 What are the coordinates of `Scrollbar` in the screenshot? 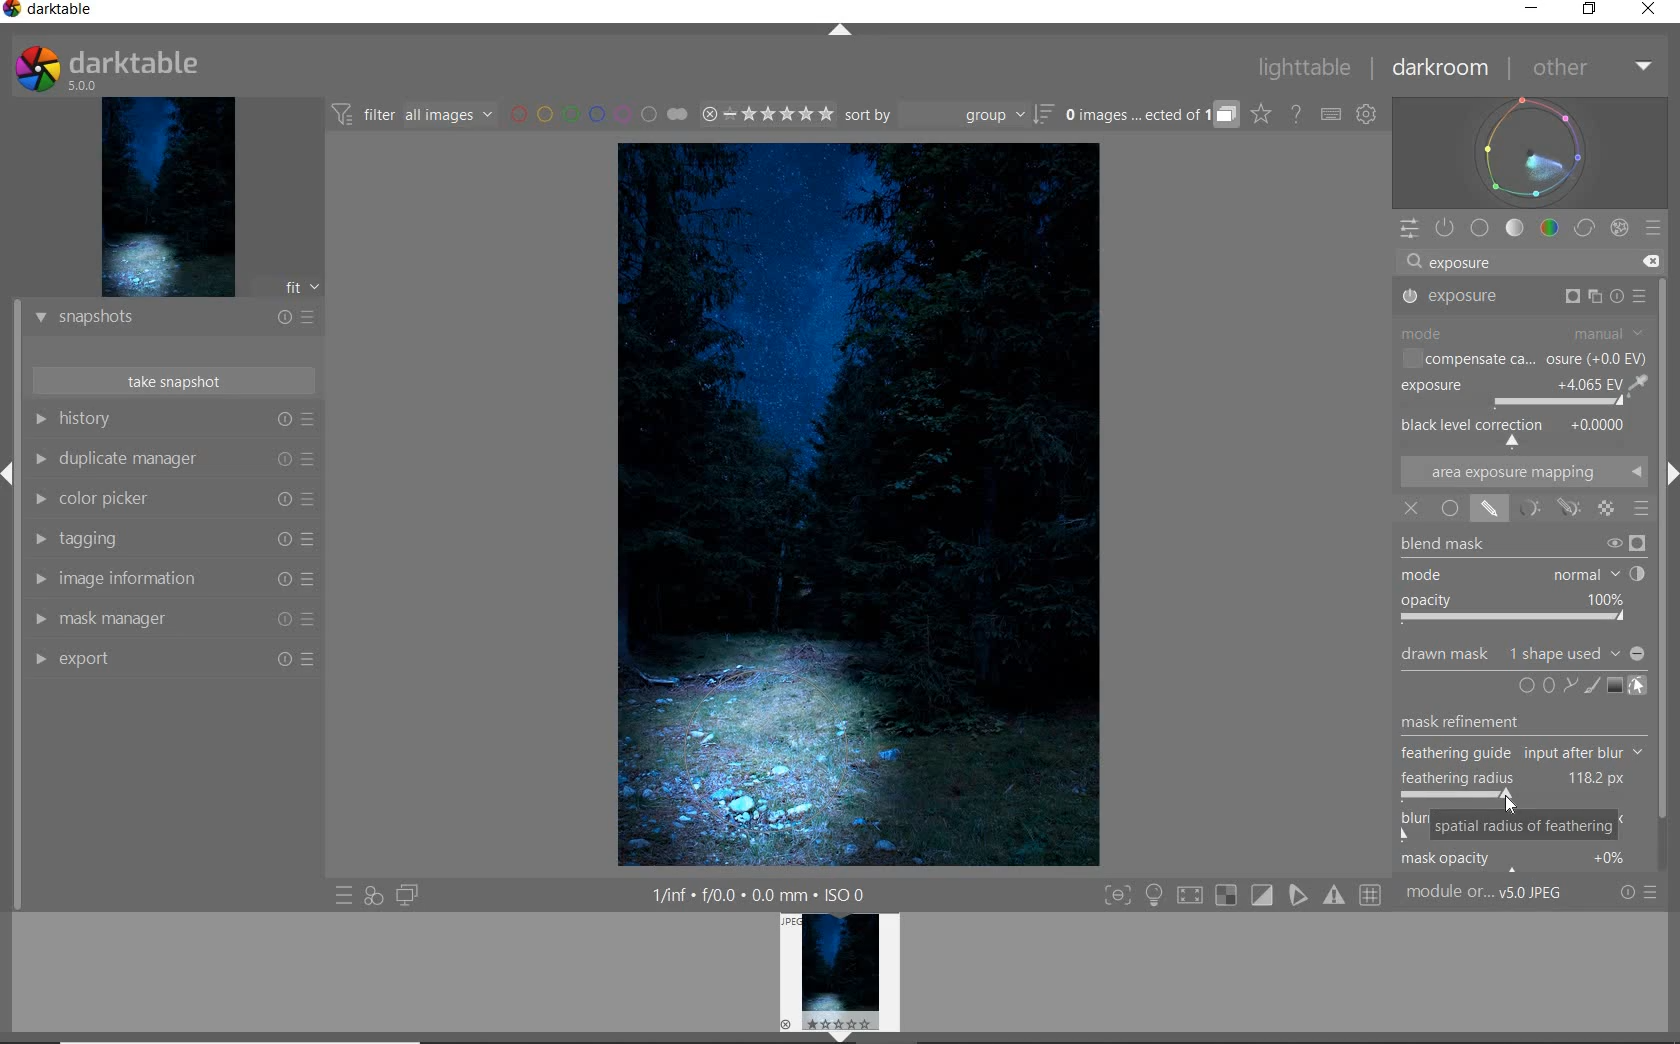 It's located at (1670, 679).